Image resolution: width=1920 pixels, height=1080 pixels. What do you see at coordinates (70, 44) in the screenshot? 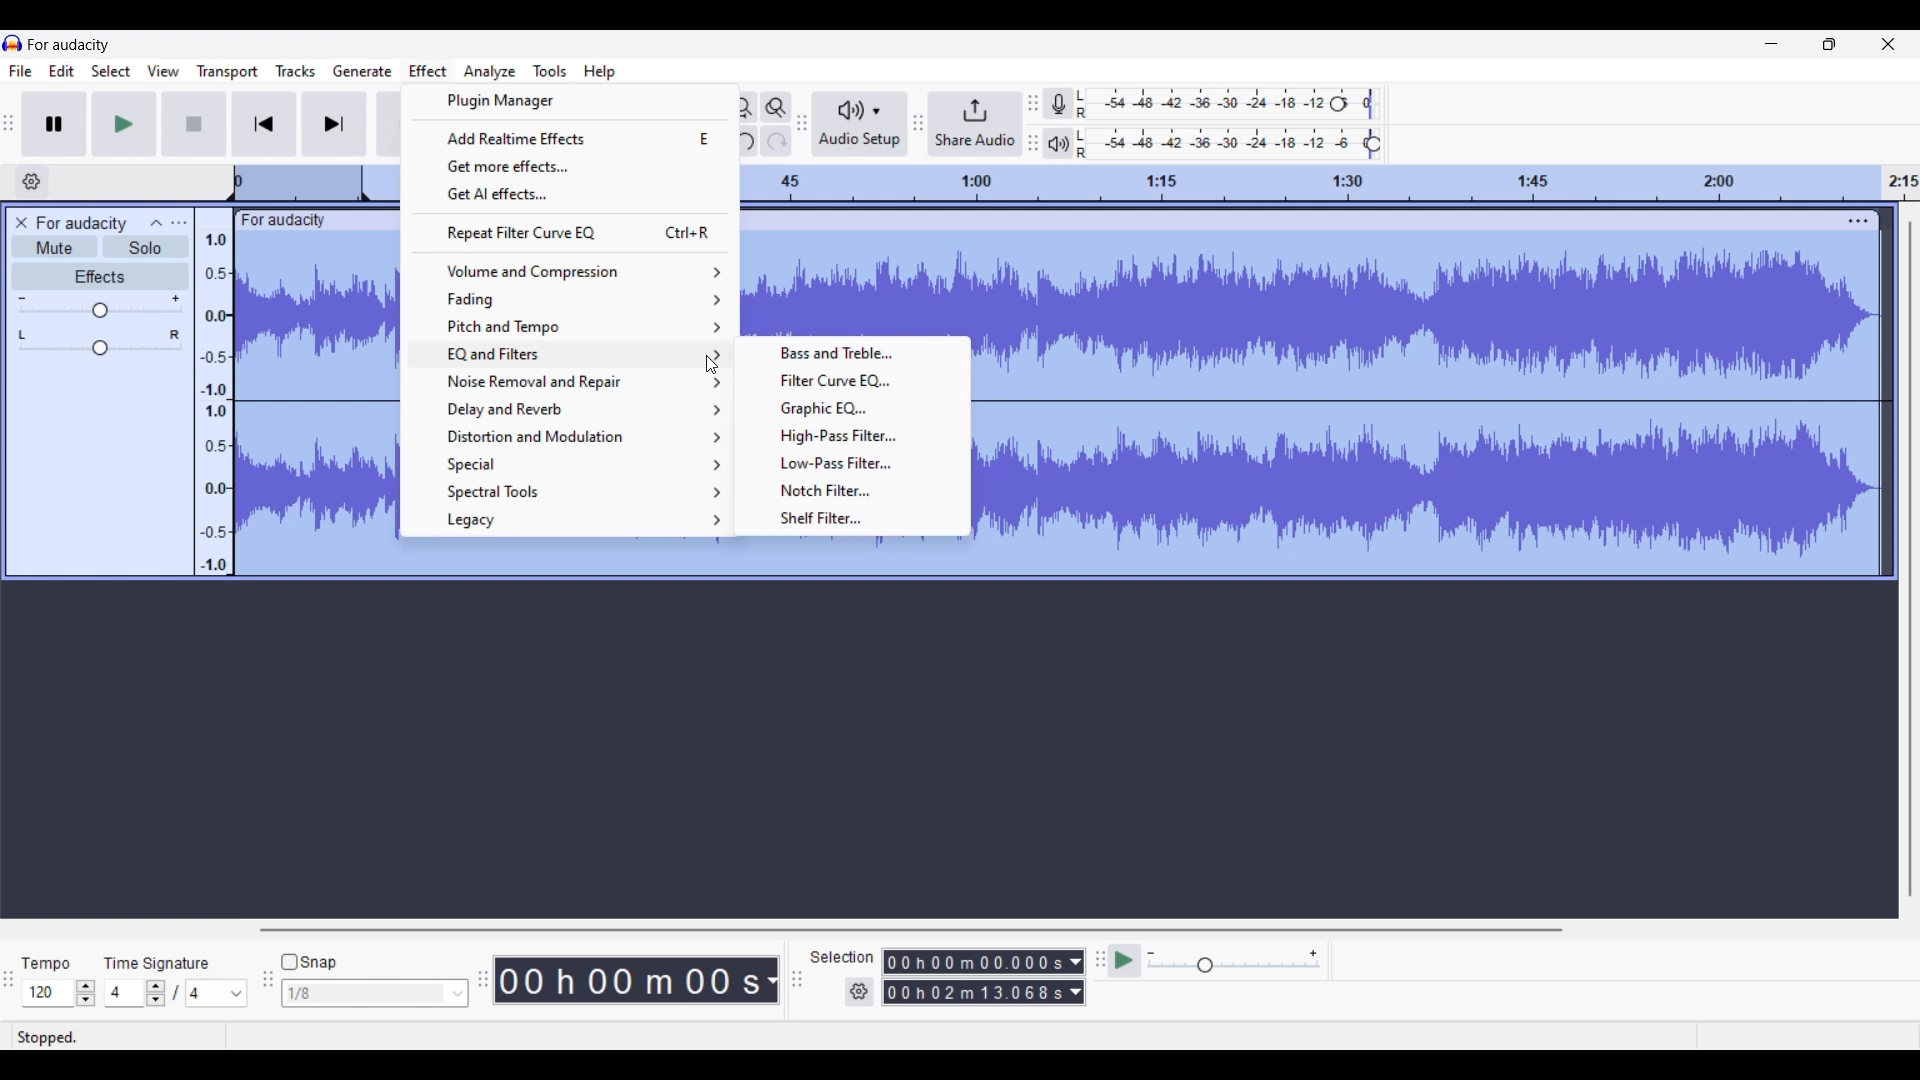
I see `Software name` at bounding box center [70, 44].